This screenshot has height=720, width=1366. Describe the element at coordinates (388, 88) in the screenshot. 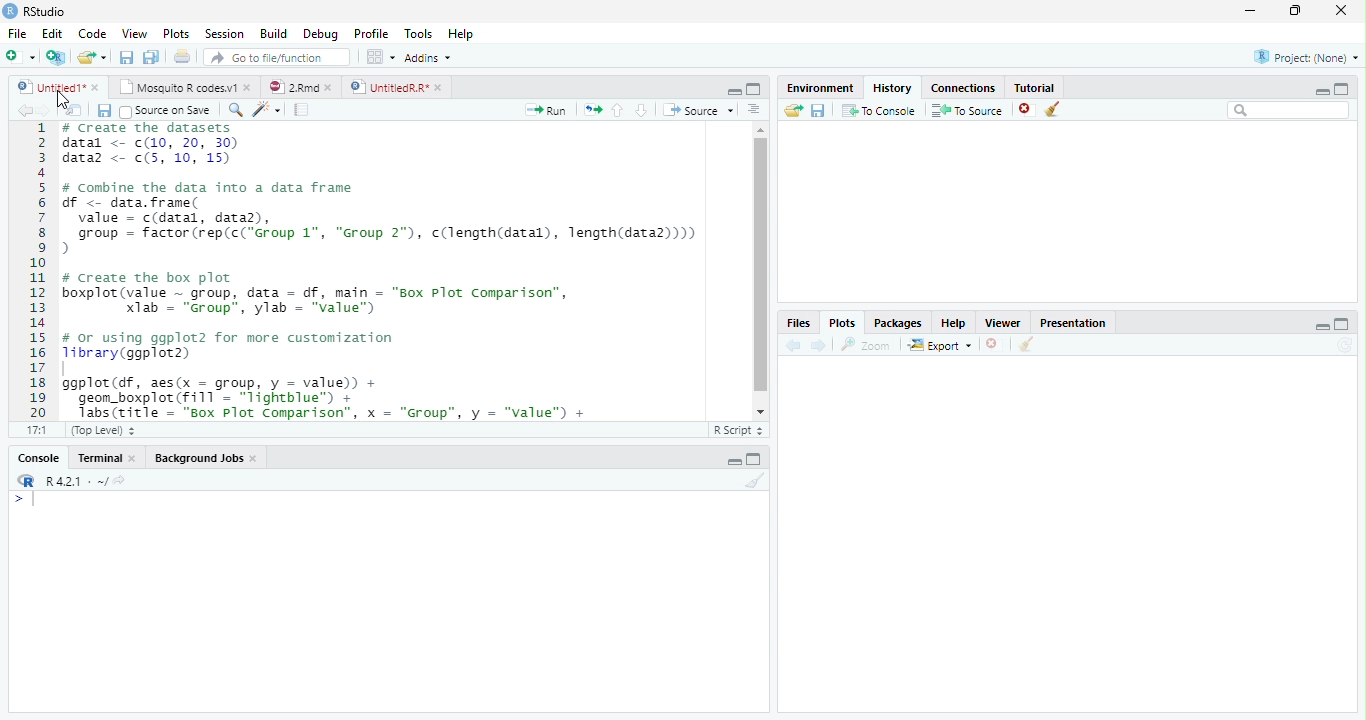

I see `UntitledR.R*` at that location.